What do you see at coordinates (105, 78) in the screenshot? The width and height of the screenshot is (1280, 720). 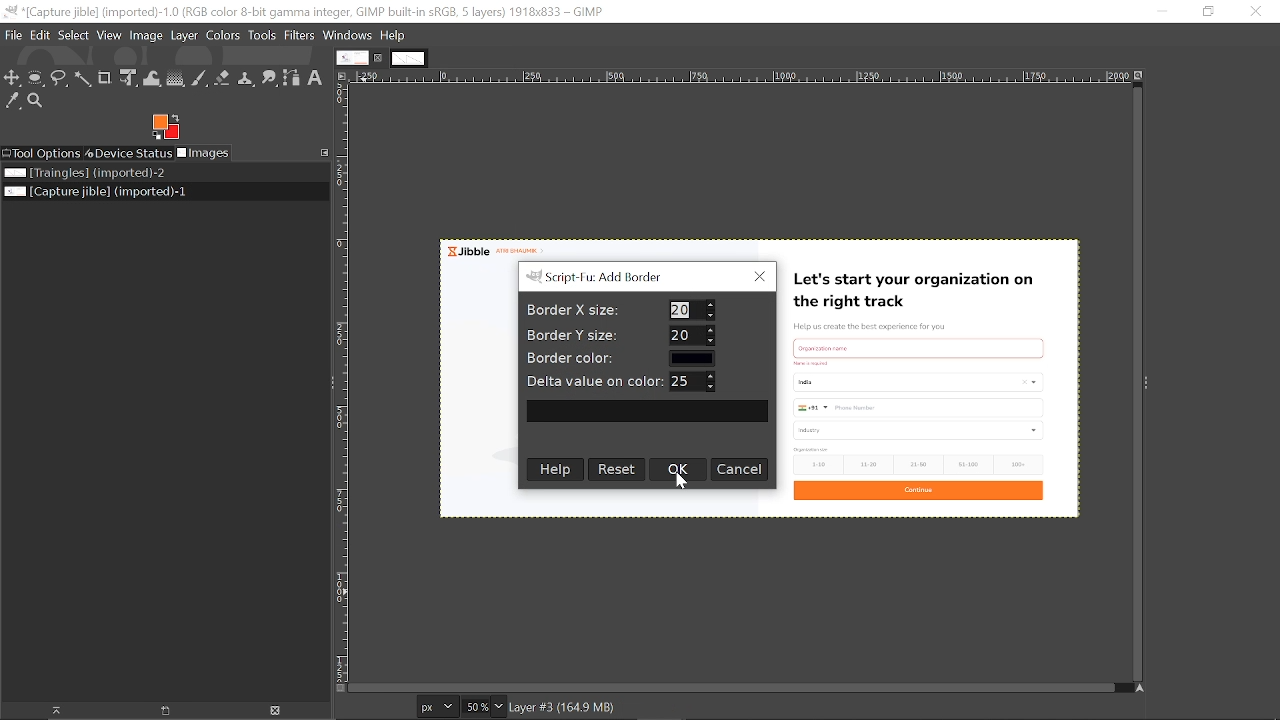 I see `Crop tool` at bounding box center [105, 78].